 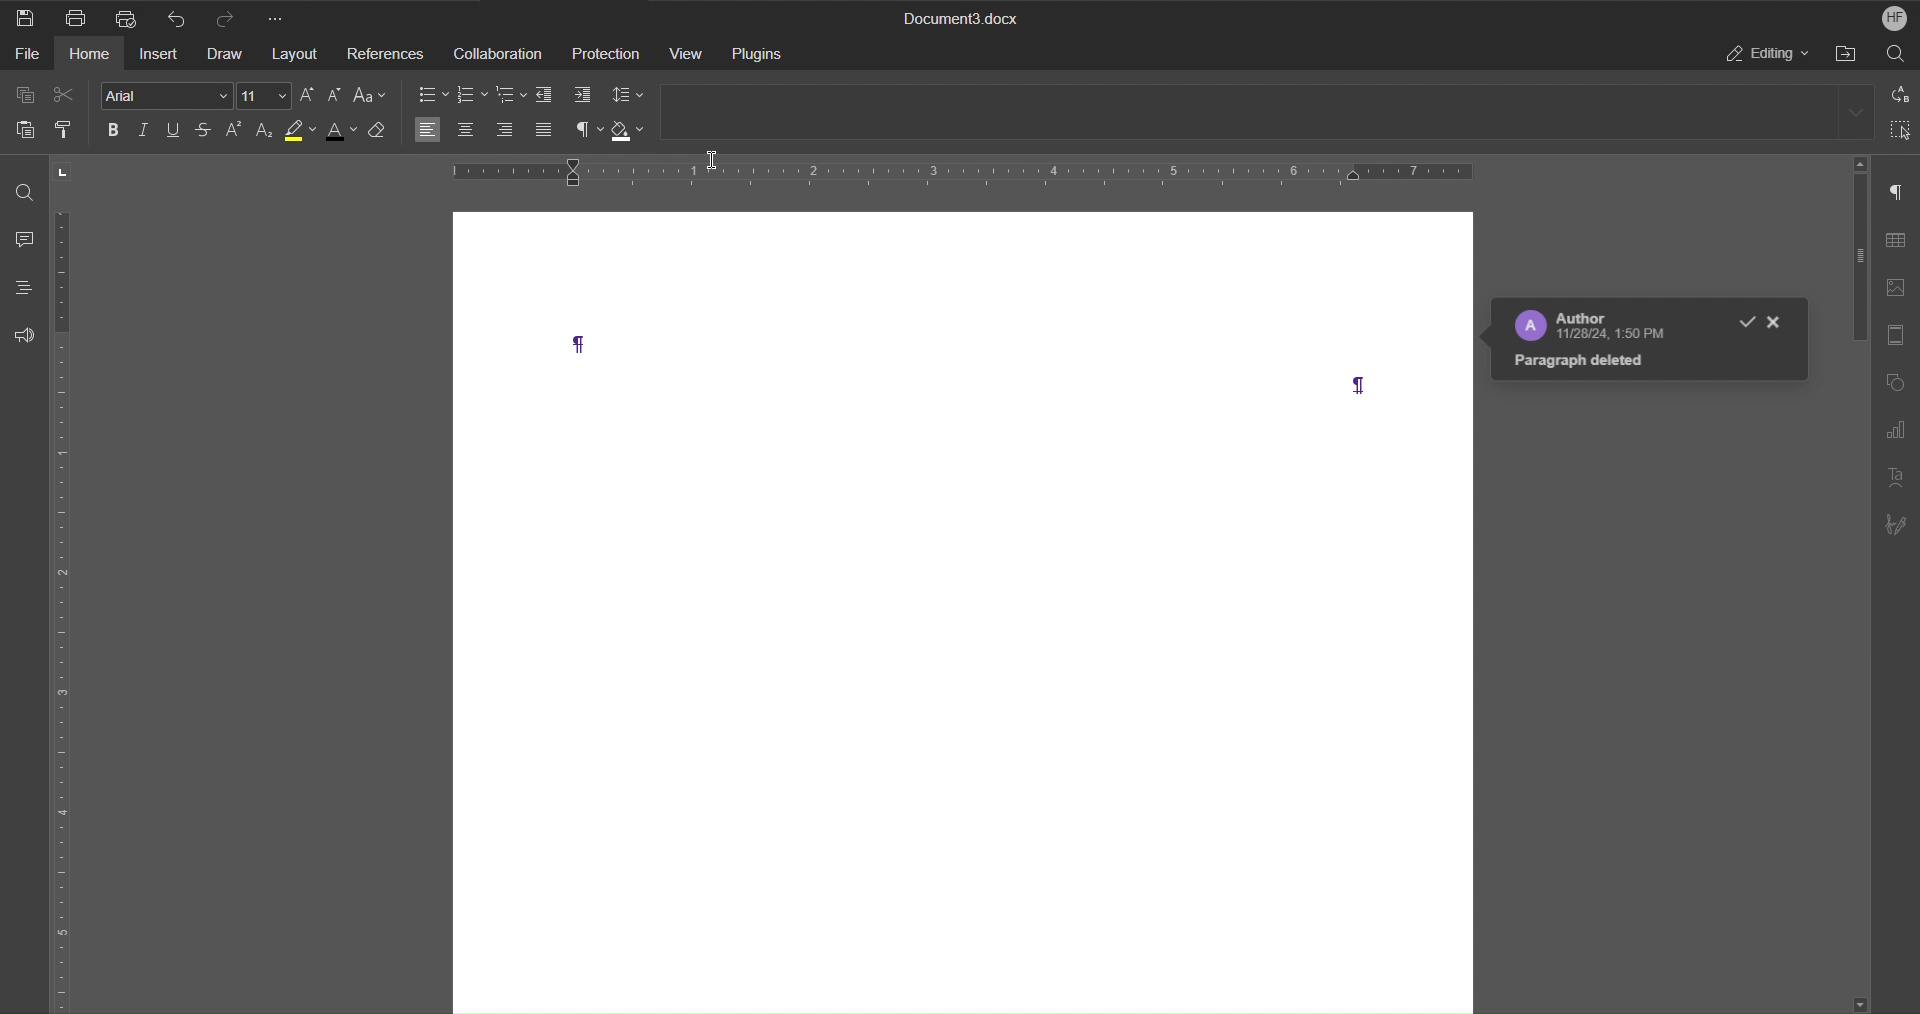 I want to click on Shading, so click(x=629, y=129).